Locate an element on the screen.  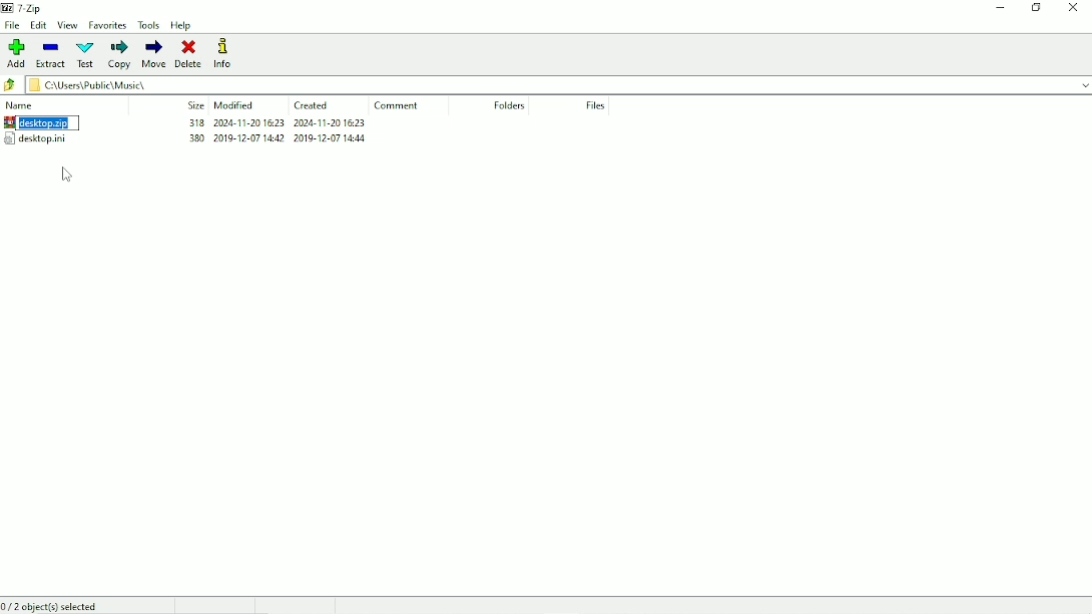
Tools is located at coordinates (149, 26).